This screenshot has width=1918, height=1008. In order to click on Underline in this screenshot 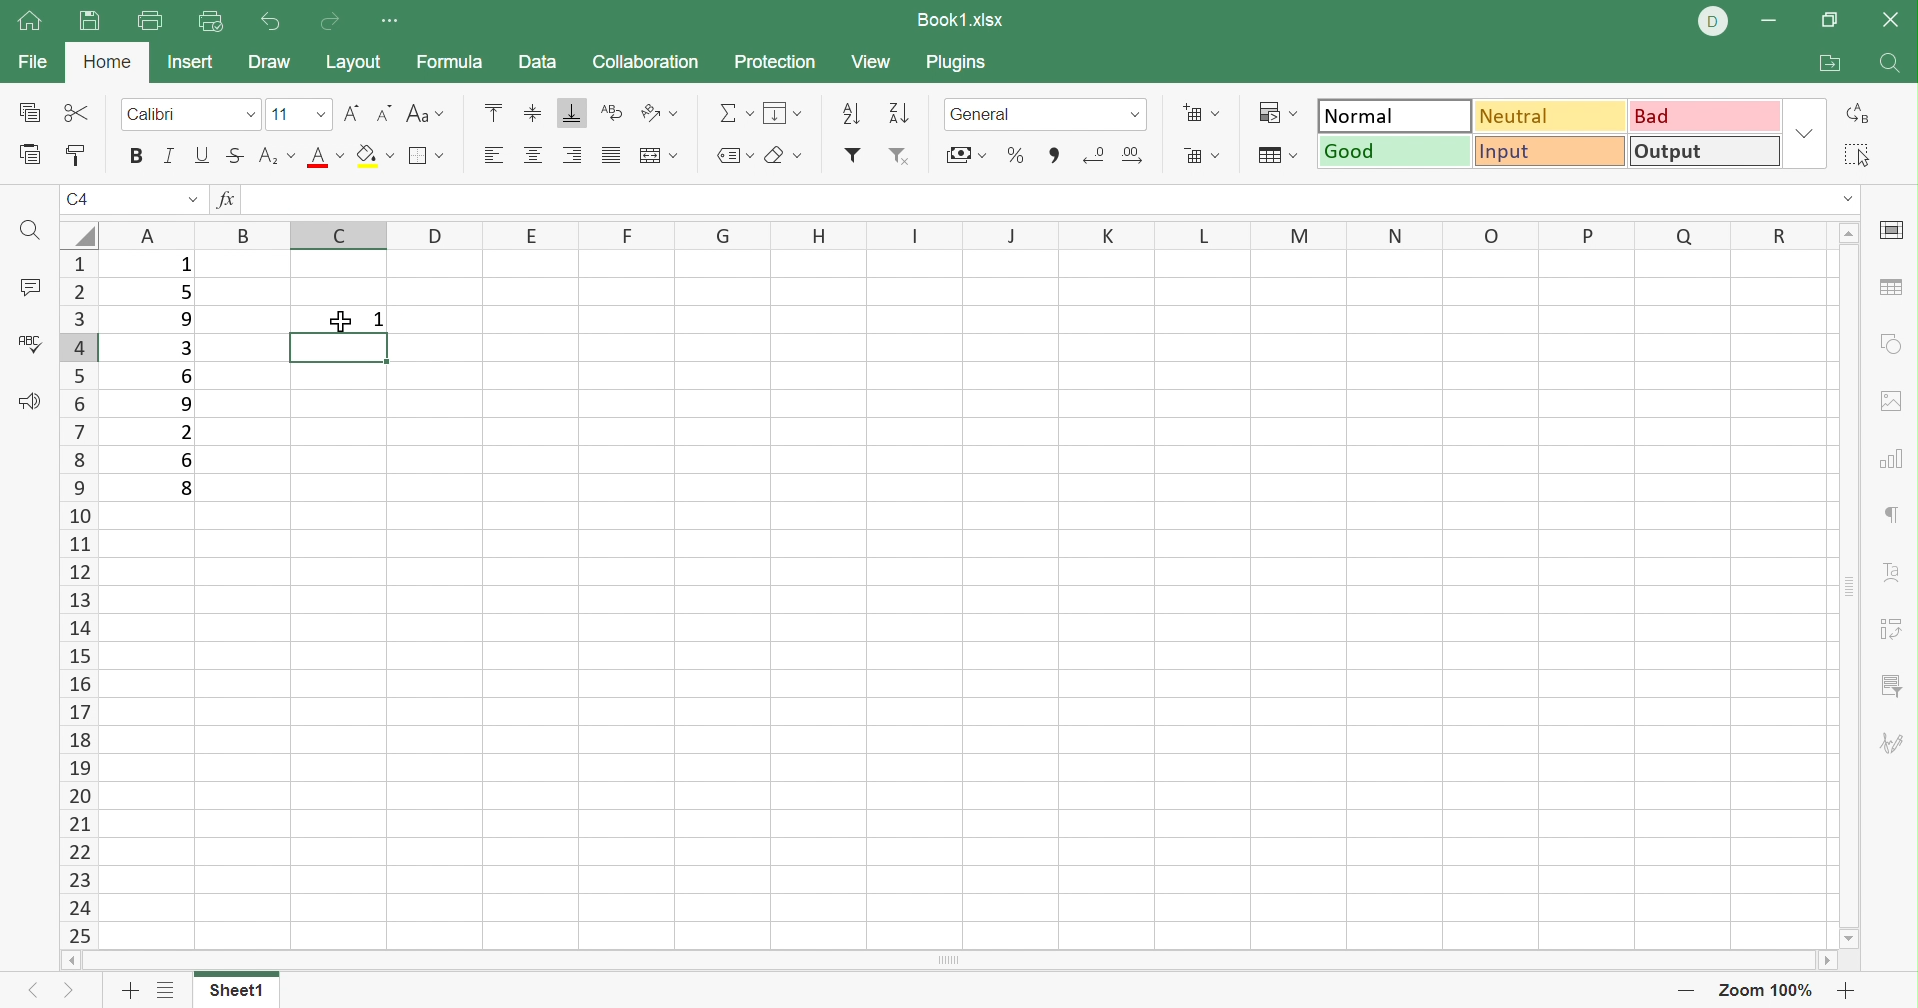, I will do `click(203, 158)`.